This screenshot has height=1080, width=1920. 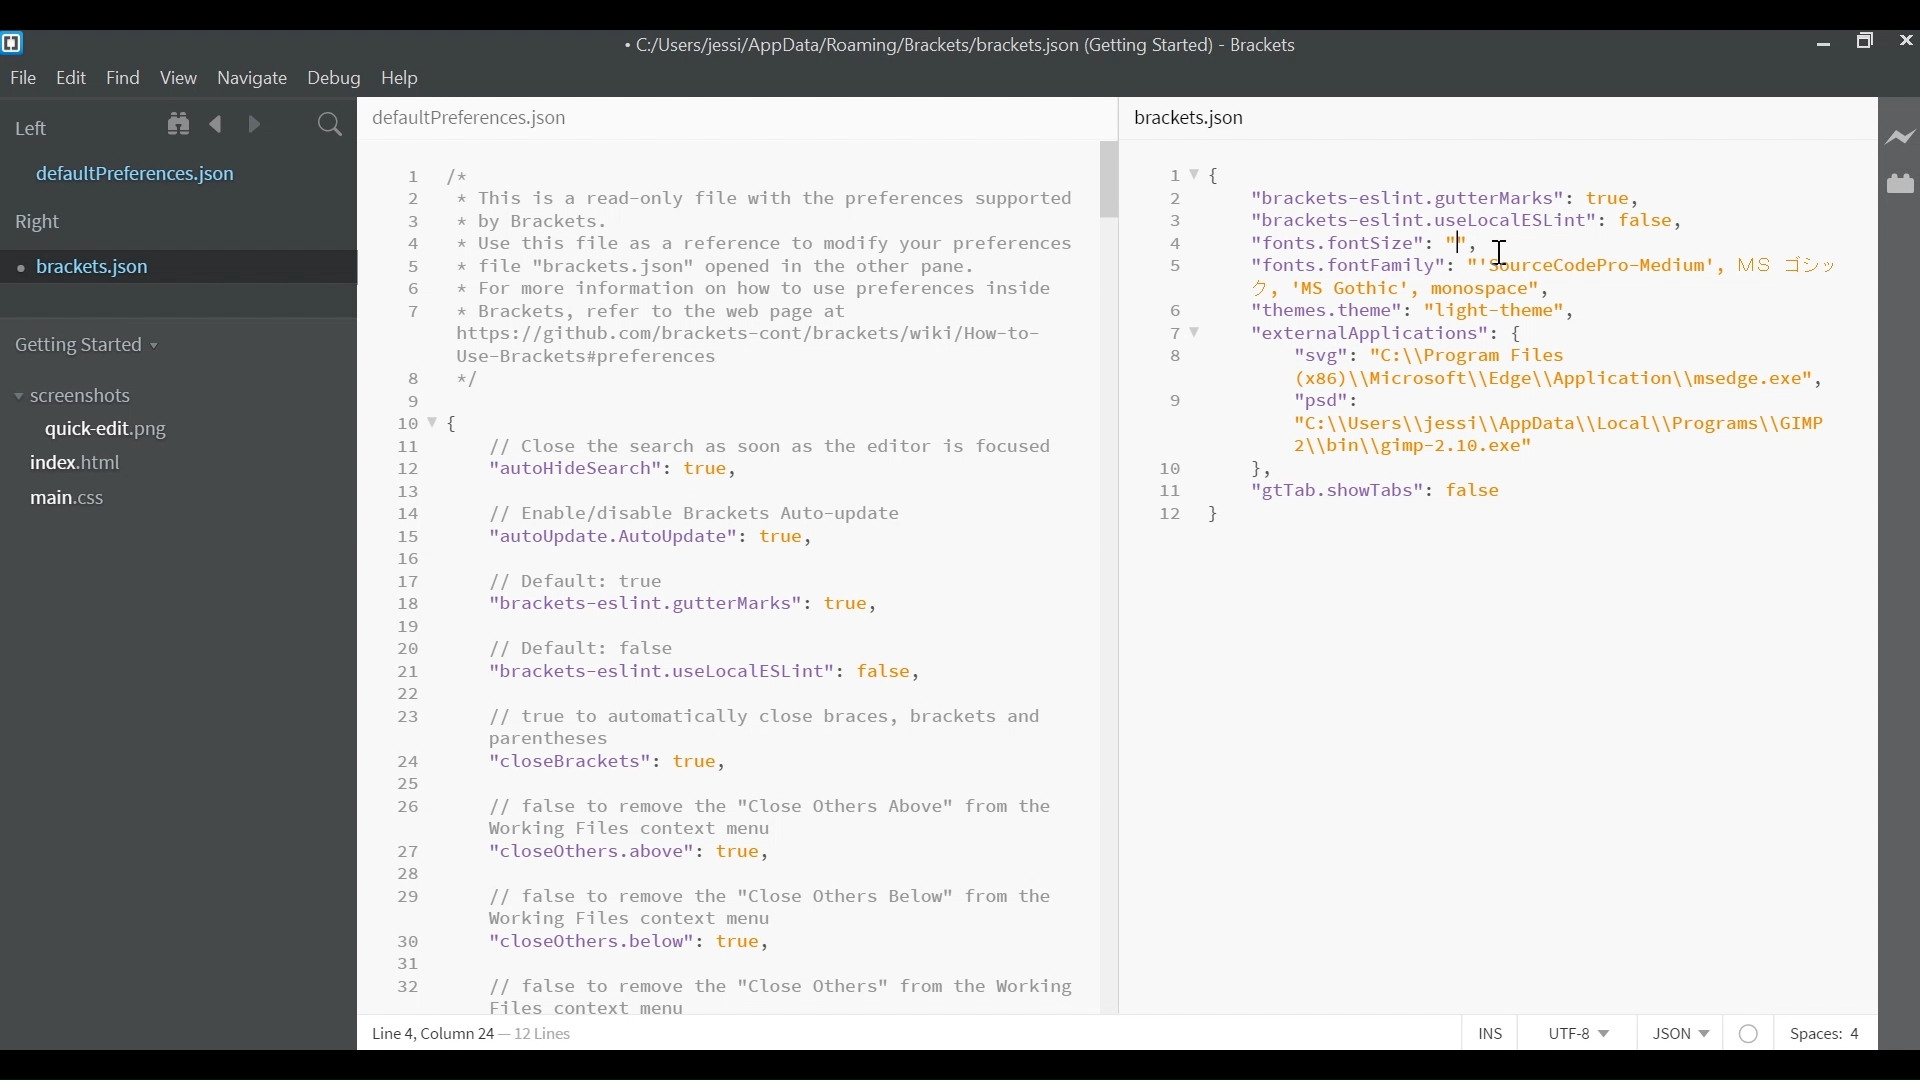 What do you see at coordinates (1907, 43) in the screenshot?
I see `Close` at bounding box center [1907, 43].